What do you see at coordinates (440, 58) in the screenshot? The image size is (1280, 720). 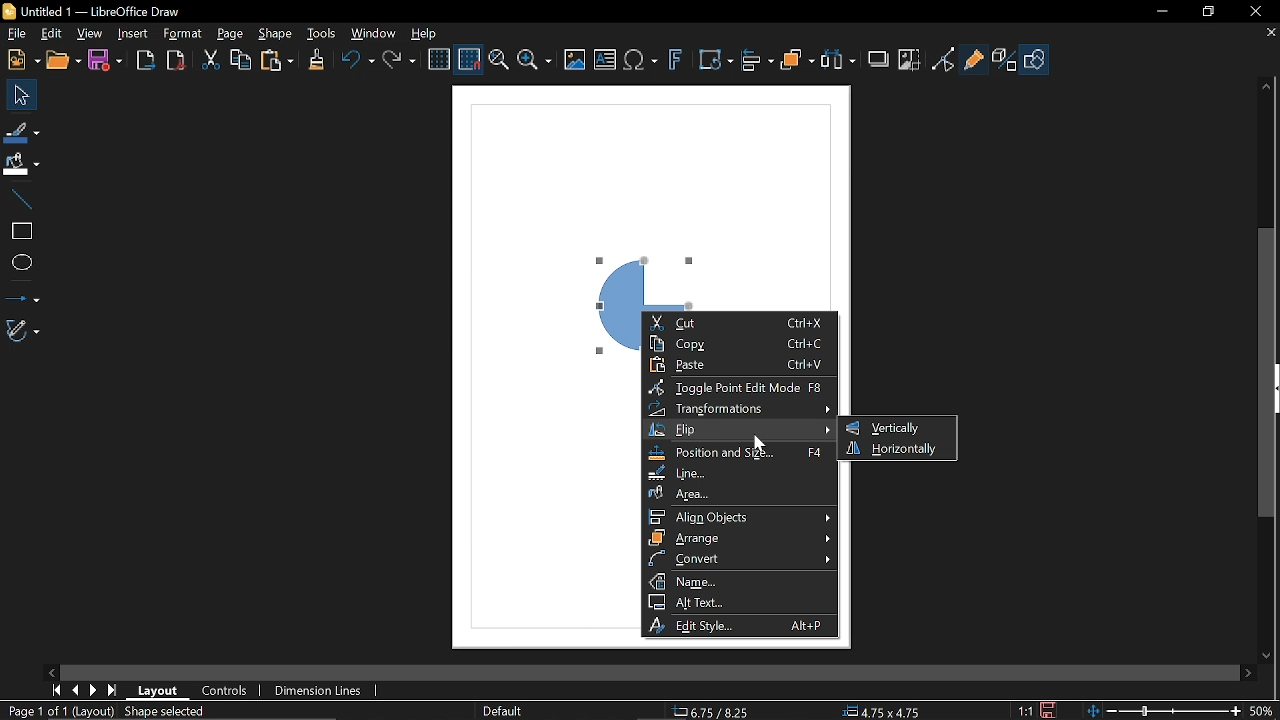 I see `Display grid` at bounding box center [440, 58].